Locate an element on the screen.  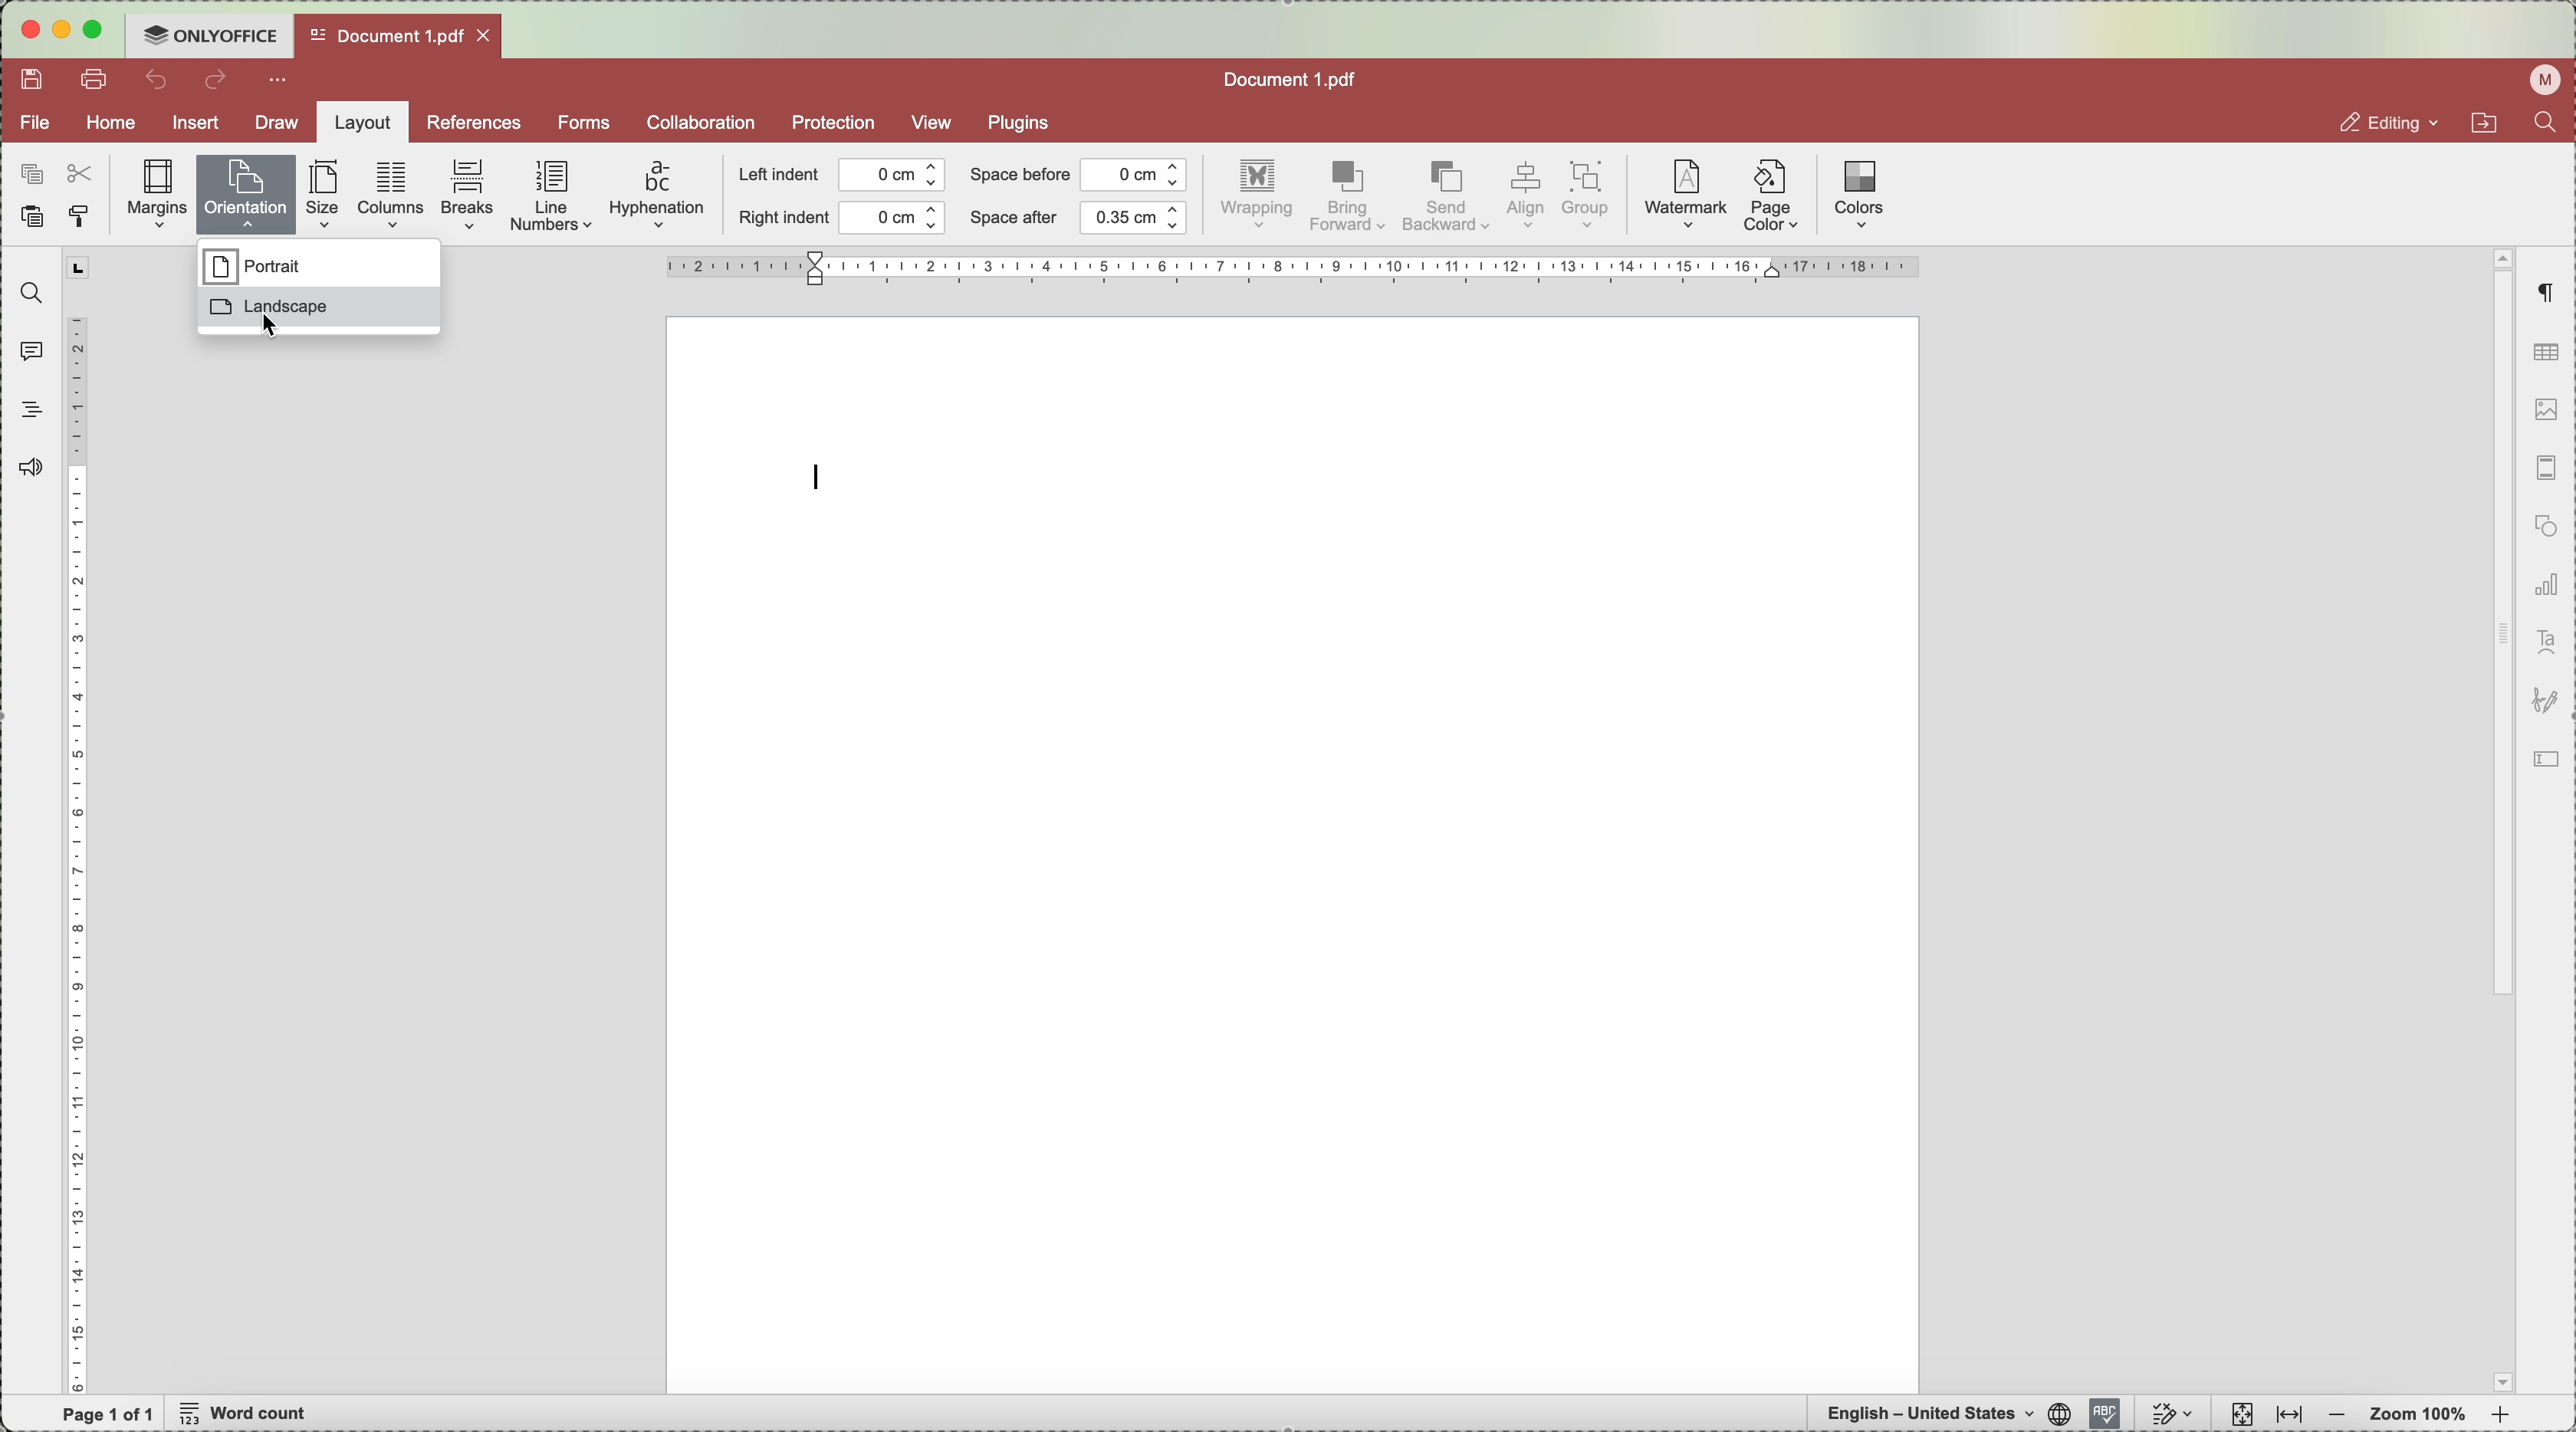
minimize is located at coordinates (63, 31).